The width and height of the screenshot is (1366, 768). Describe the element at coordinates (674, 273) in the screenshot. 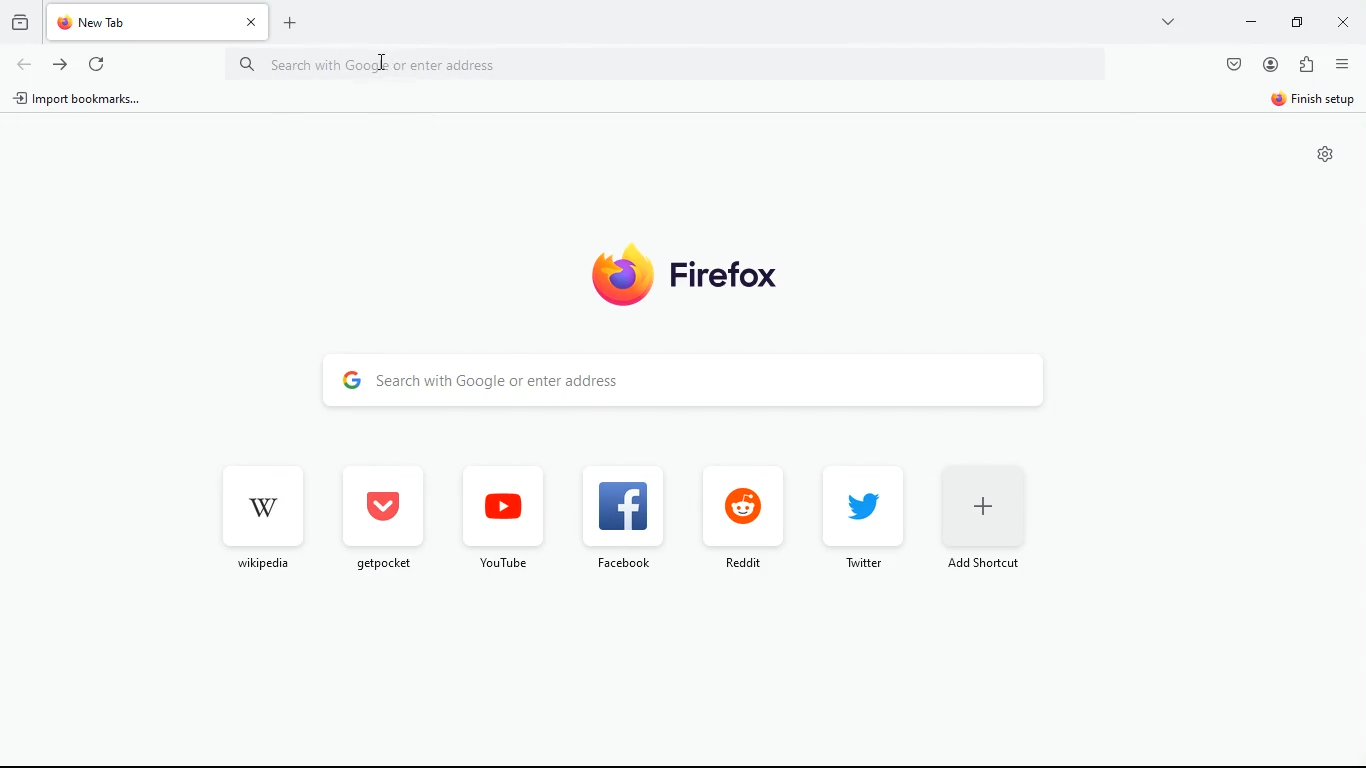

I see `firefox` at that location.